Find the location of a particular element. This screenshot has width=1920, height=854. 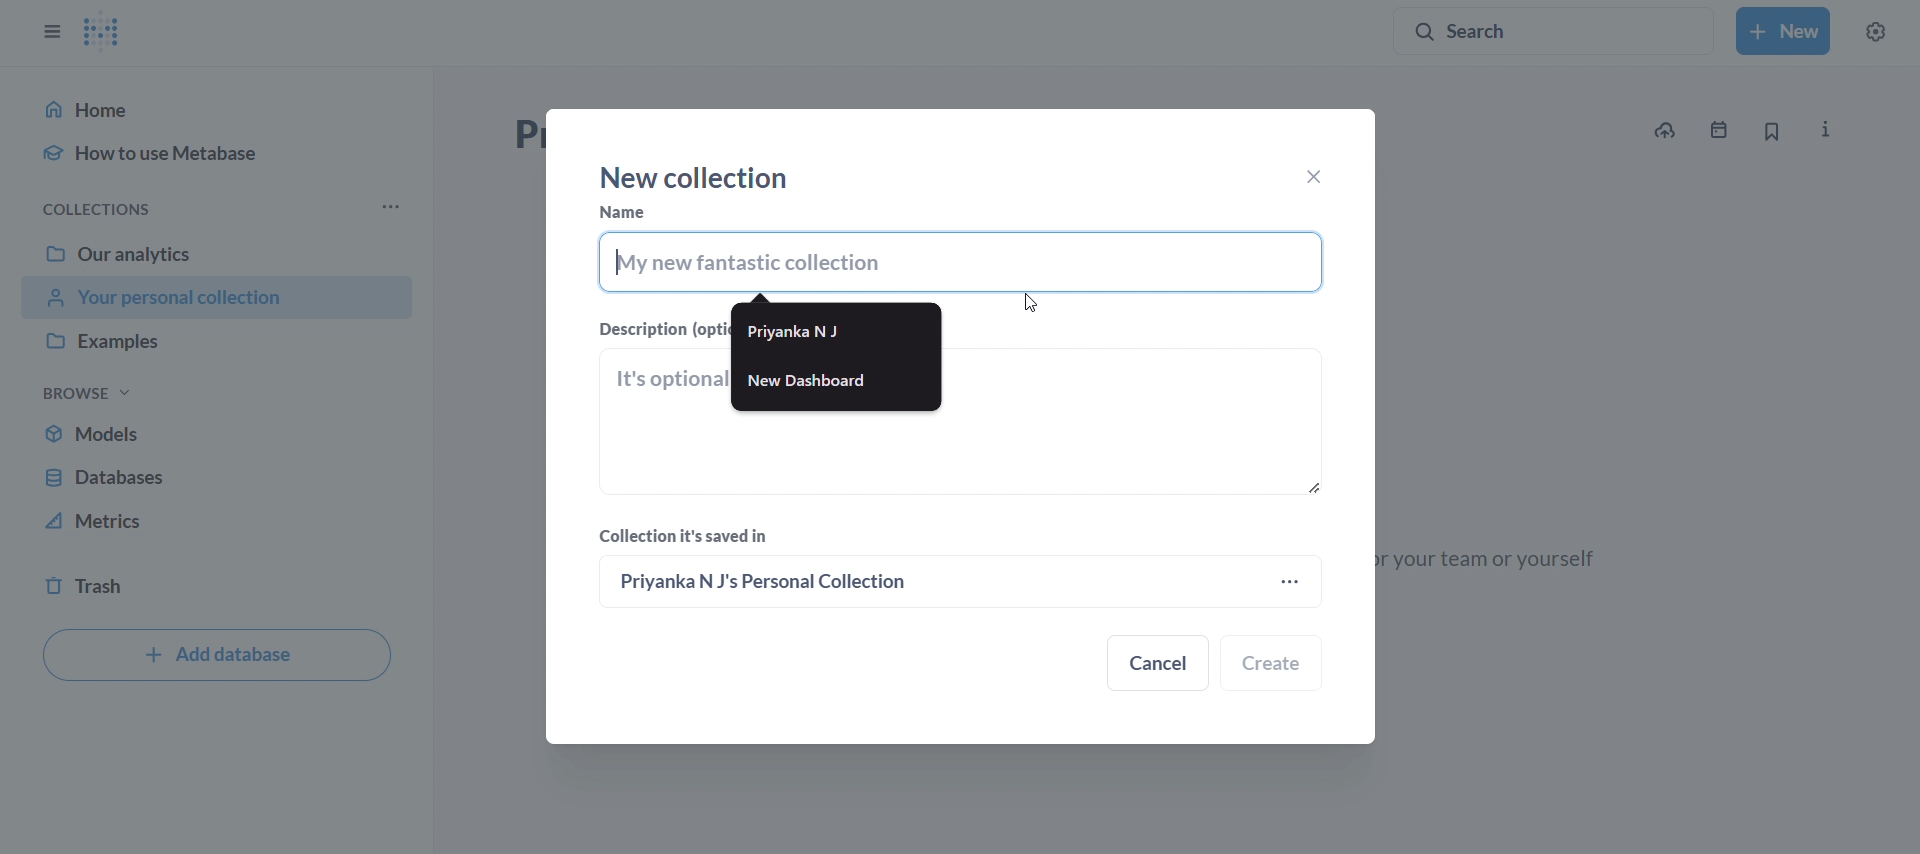

metabase logo is located at coordinates (103, 31).